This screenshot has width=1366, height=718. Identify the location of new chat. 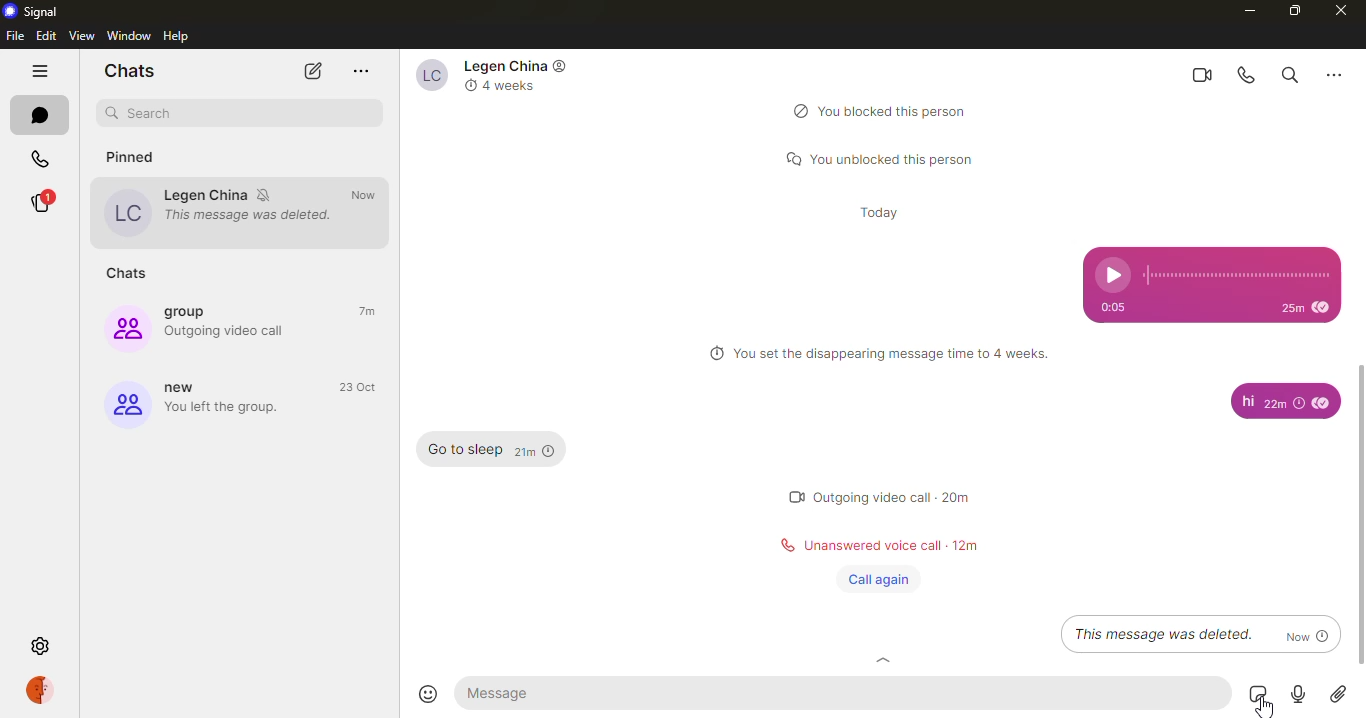
(314, 71).